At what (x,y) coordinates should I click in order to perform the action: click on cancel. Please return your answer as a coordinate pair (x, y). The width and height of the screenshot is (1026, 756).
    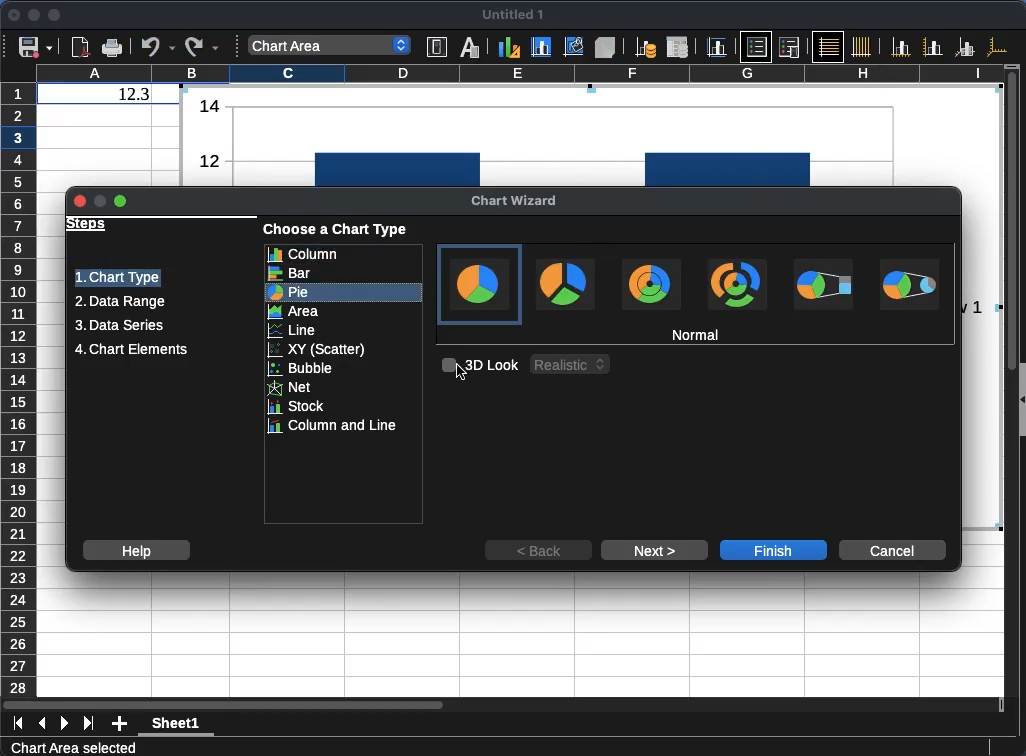
    Looking at the image, I should click on (893, 550).